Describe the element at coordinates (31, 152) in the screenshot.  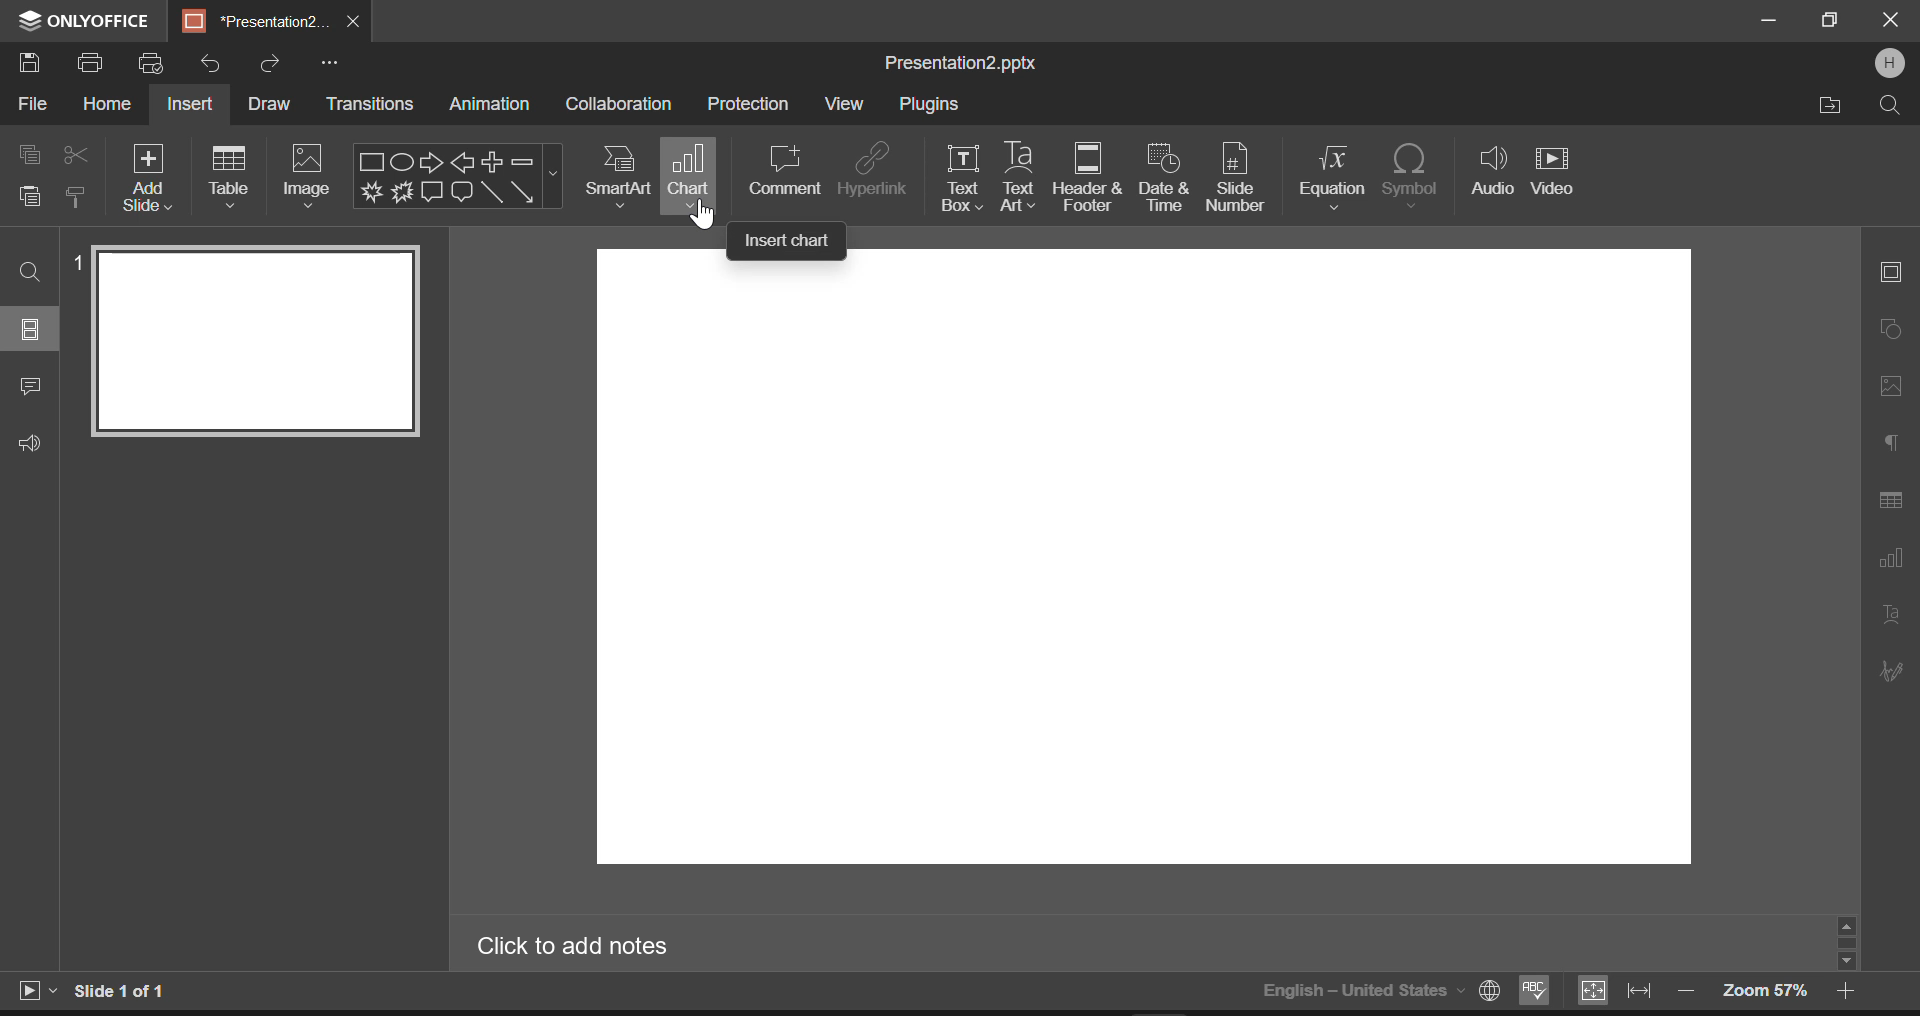
I see `Copy` at that location.